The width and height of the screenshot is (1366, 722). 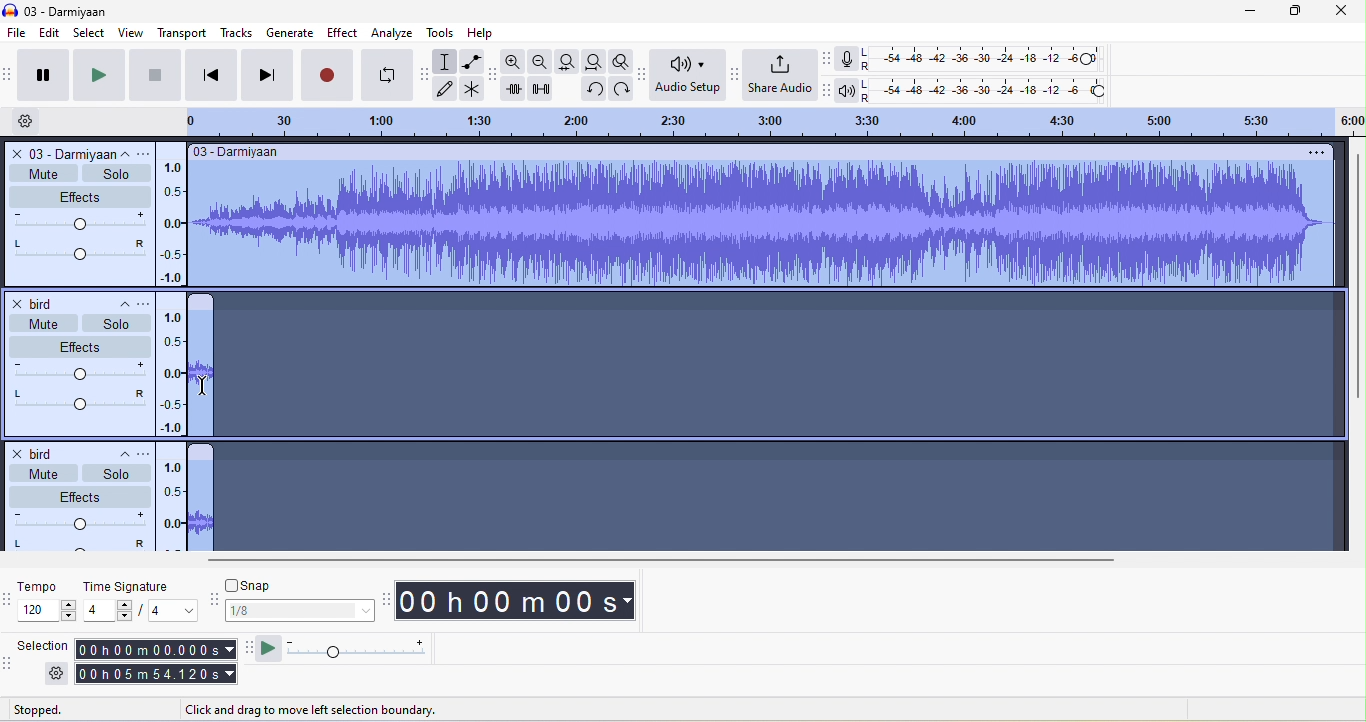 What do you see at coordinates (299, 612) in the screenshot?
I see `1/8` at bounding box center [299, 612].